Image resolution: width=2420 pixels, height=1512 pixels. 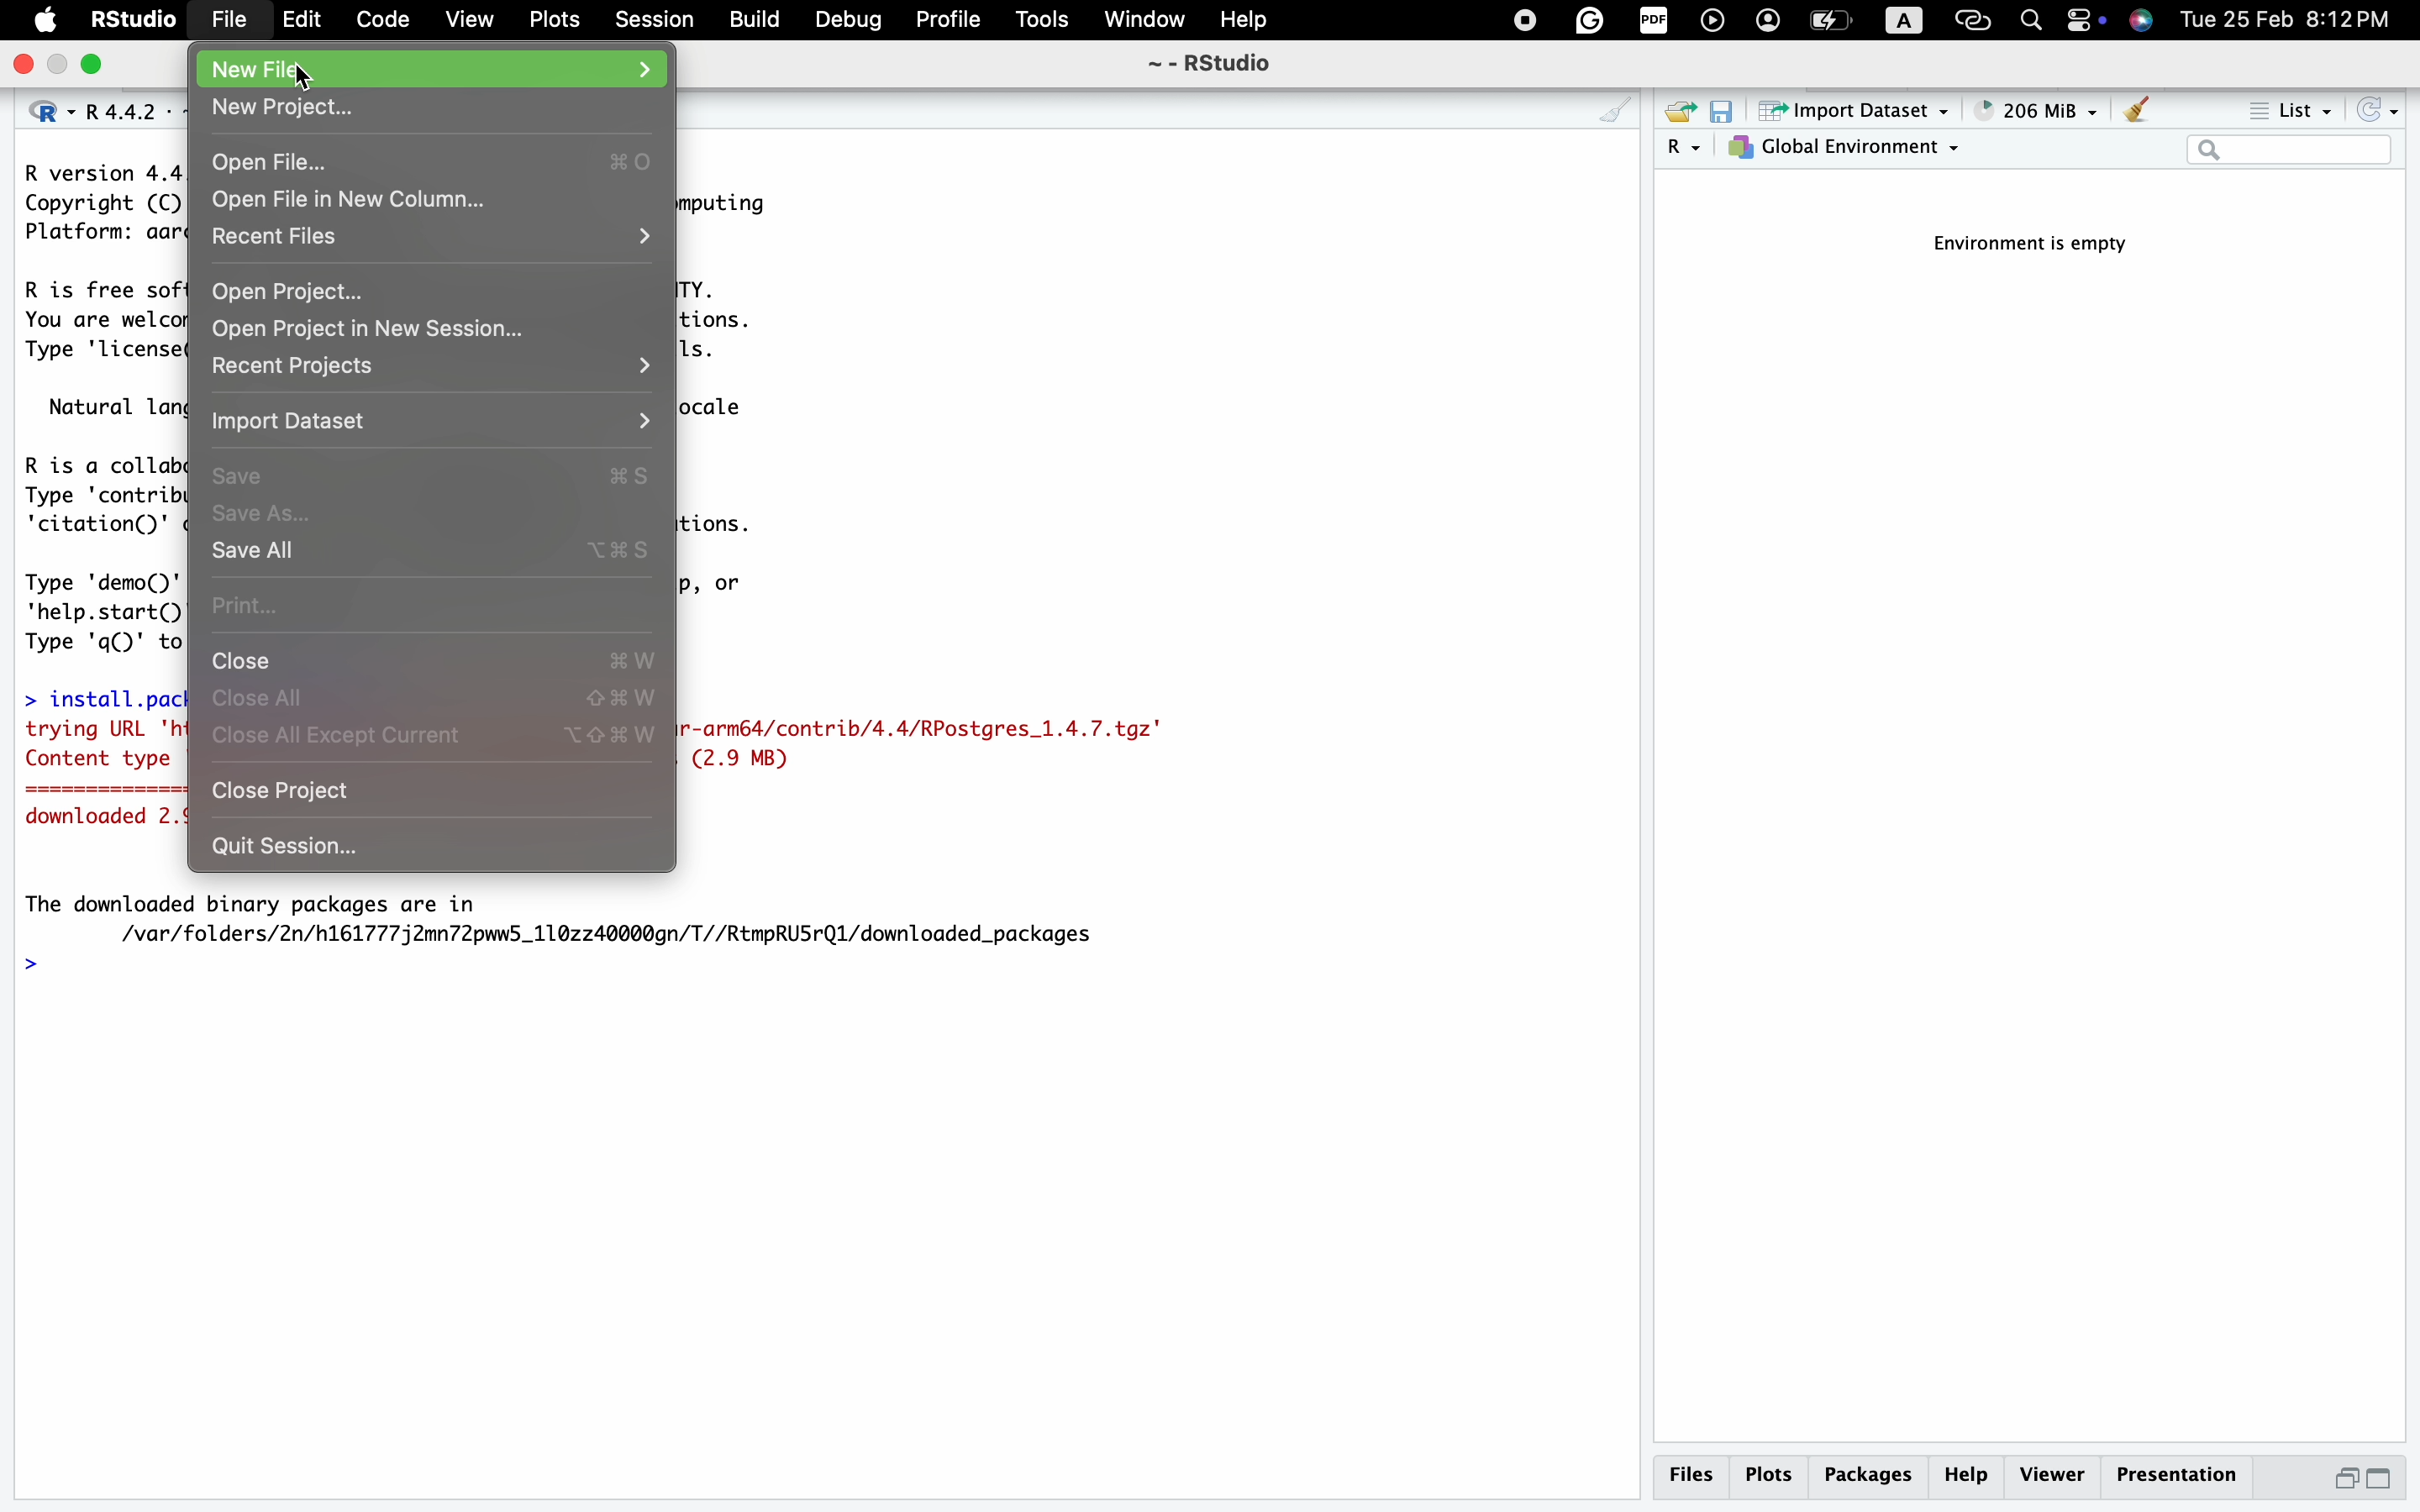 I want to click on import dataset, so click(x=1855, y=112).